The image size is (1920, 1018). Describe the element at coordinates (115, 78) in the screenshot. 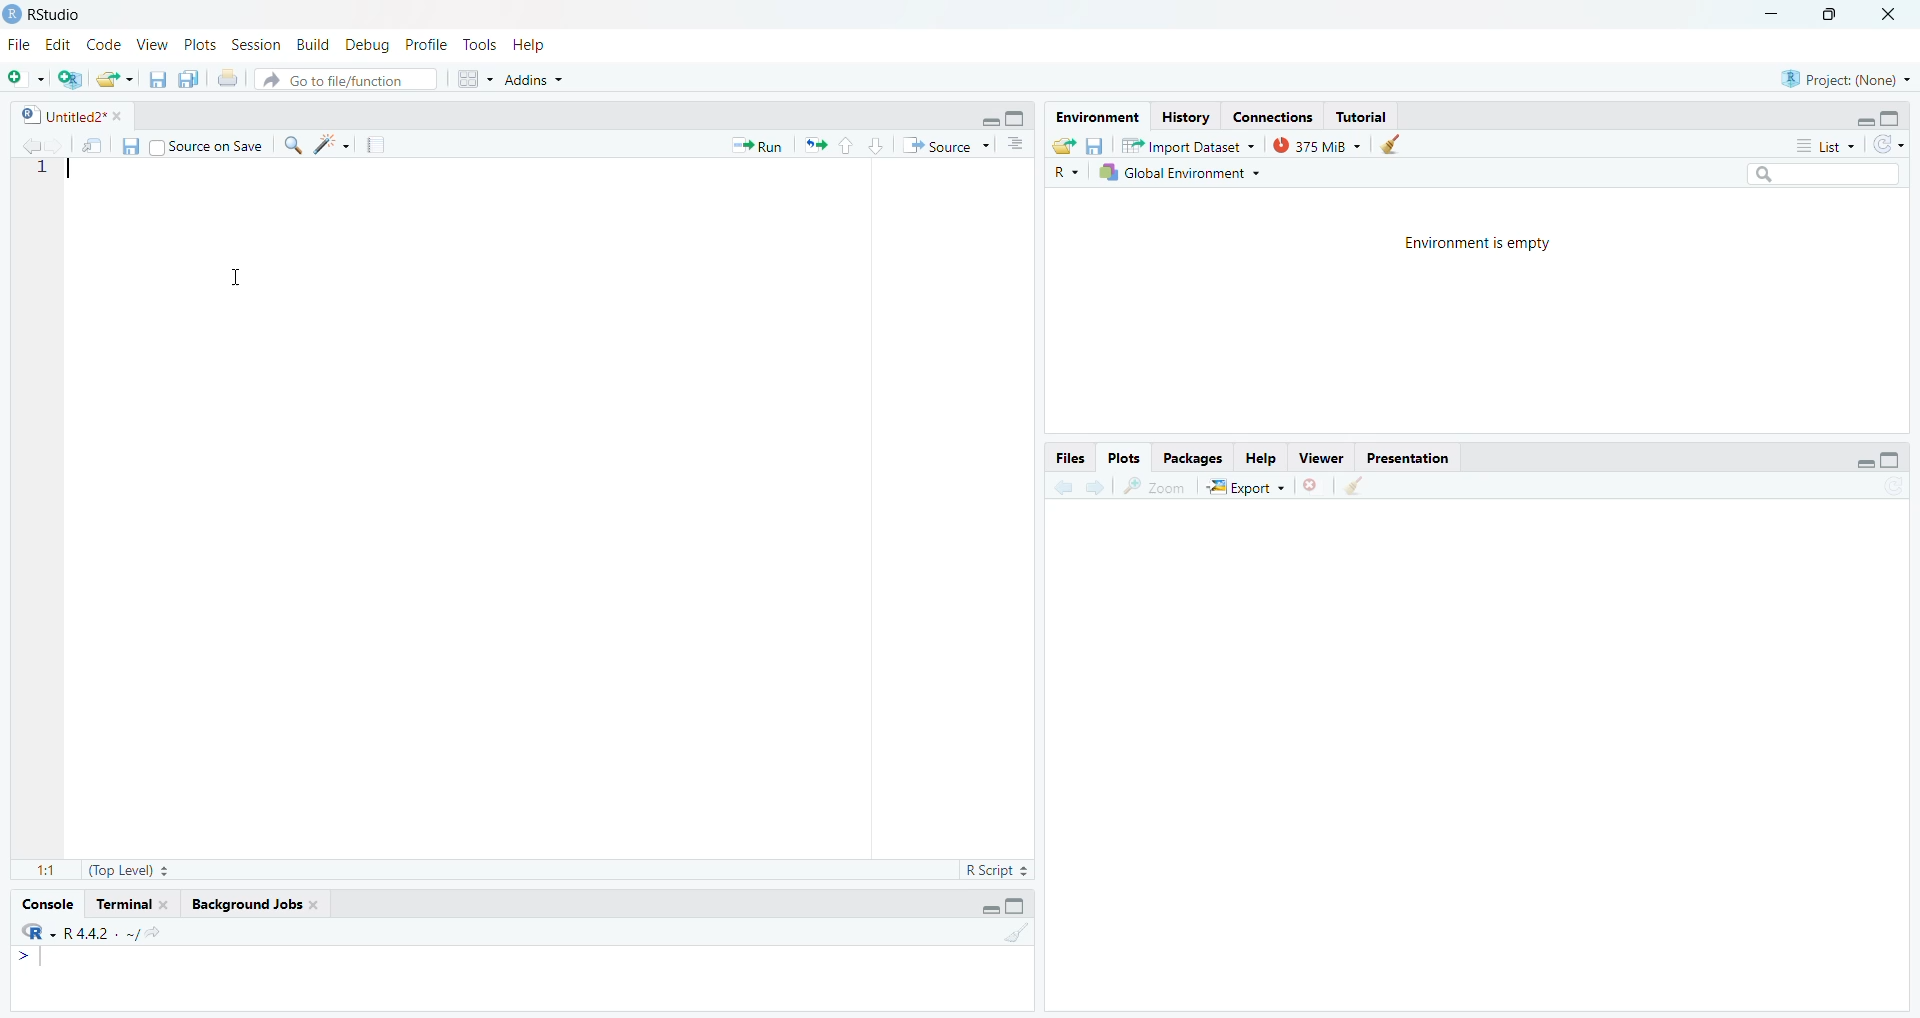

I see `open an existing file` at that location.